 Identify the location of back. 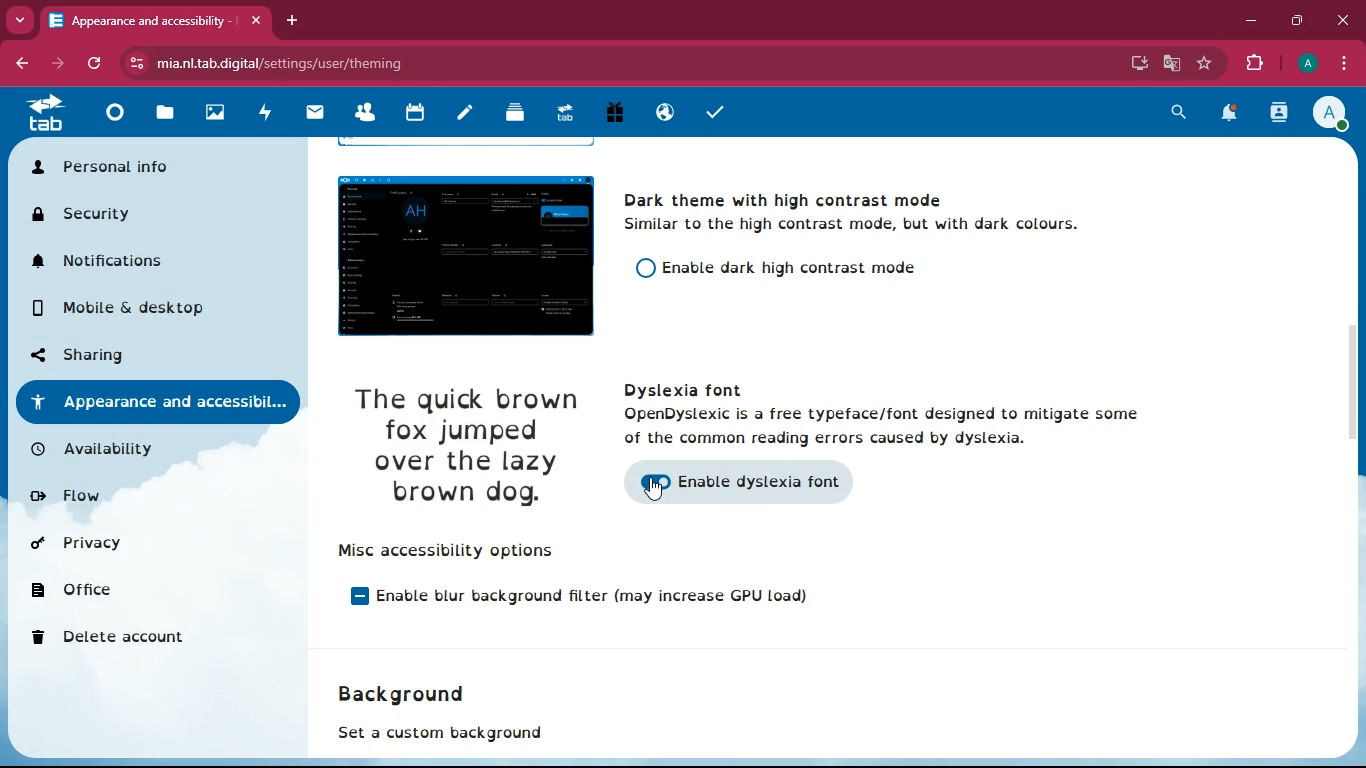
(21, 65).